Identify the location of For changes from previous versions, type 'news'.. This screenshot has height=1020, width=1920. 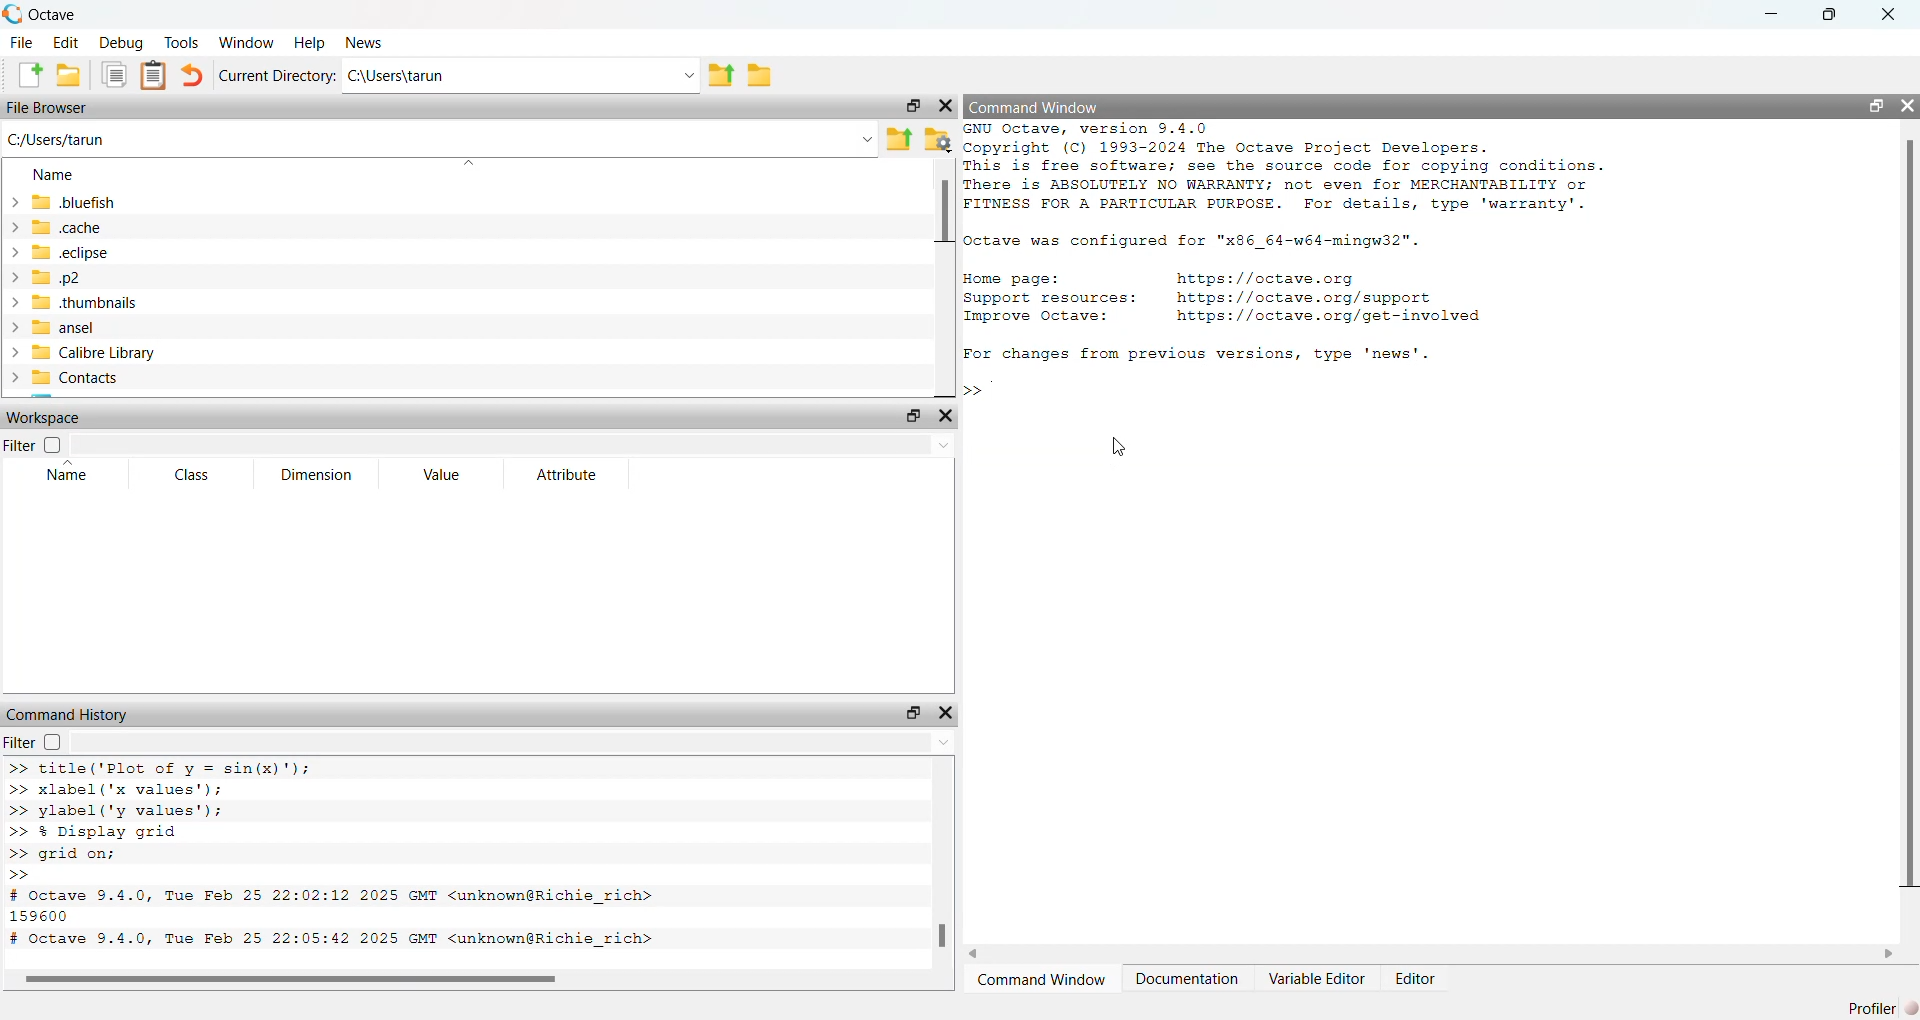
(1199, 355).